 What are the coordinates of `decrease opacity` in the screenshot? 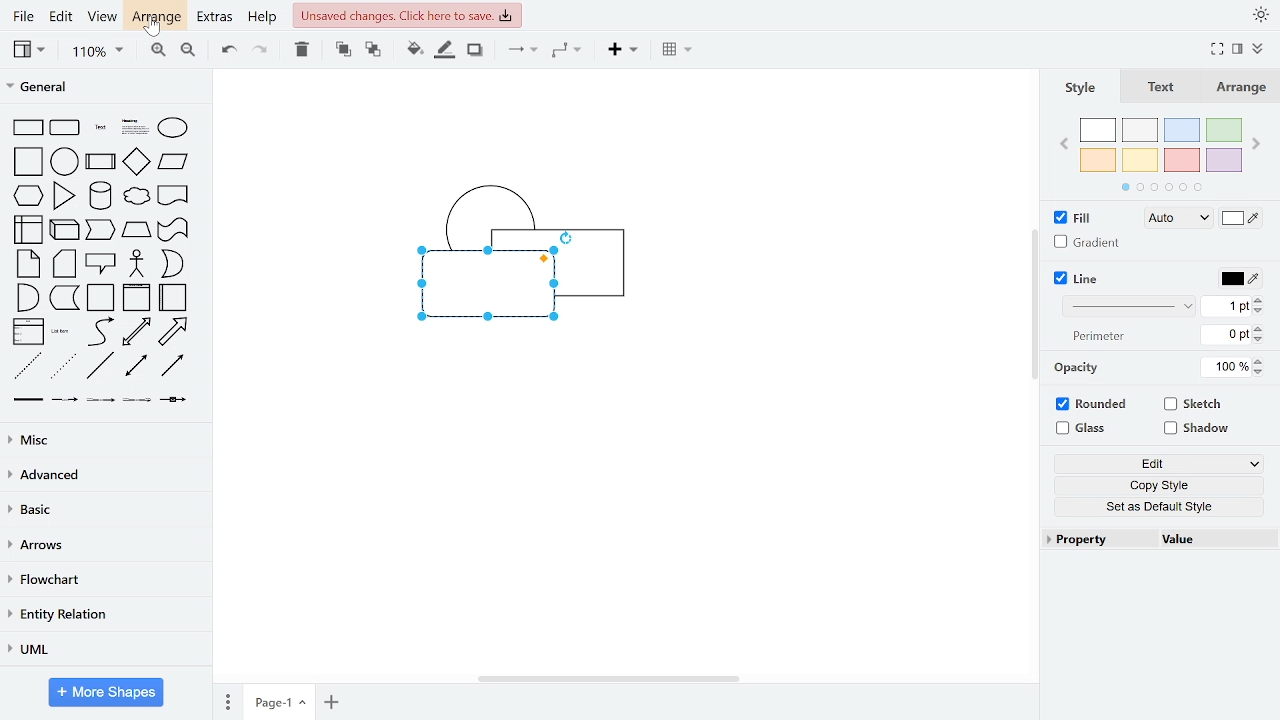 It's located at (1259, 372).